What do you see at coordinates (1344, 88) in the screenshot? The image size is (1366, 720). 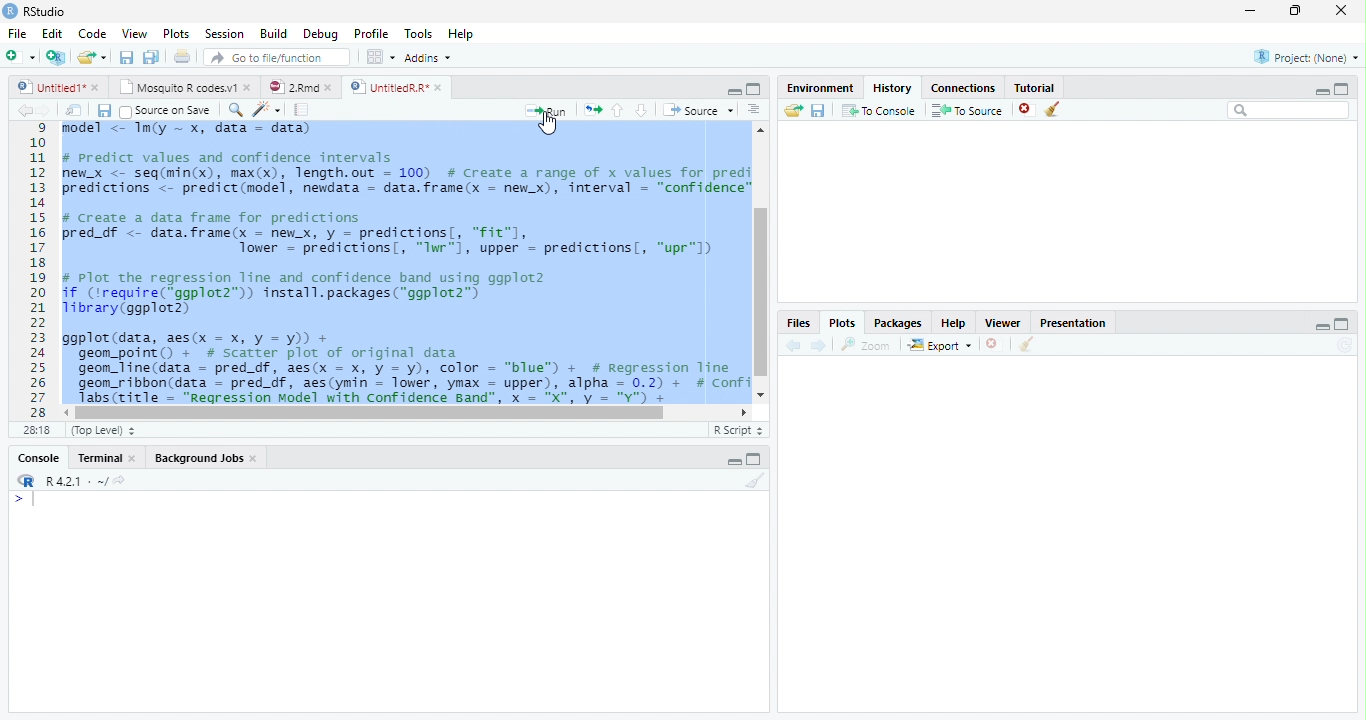 I see `Maximize` at bounding box center [1344, 88].